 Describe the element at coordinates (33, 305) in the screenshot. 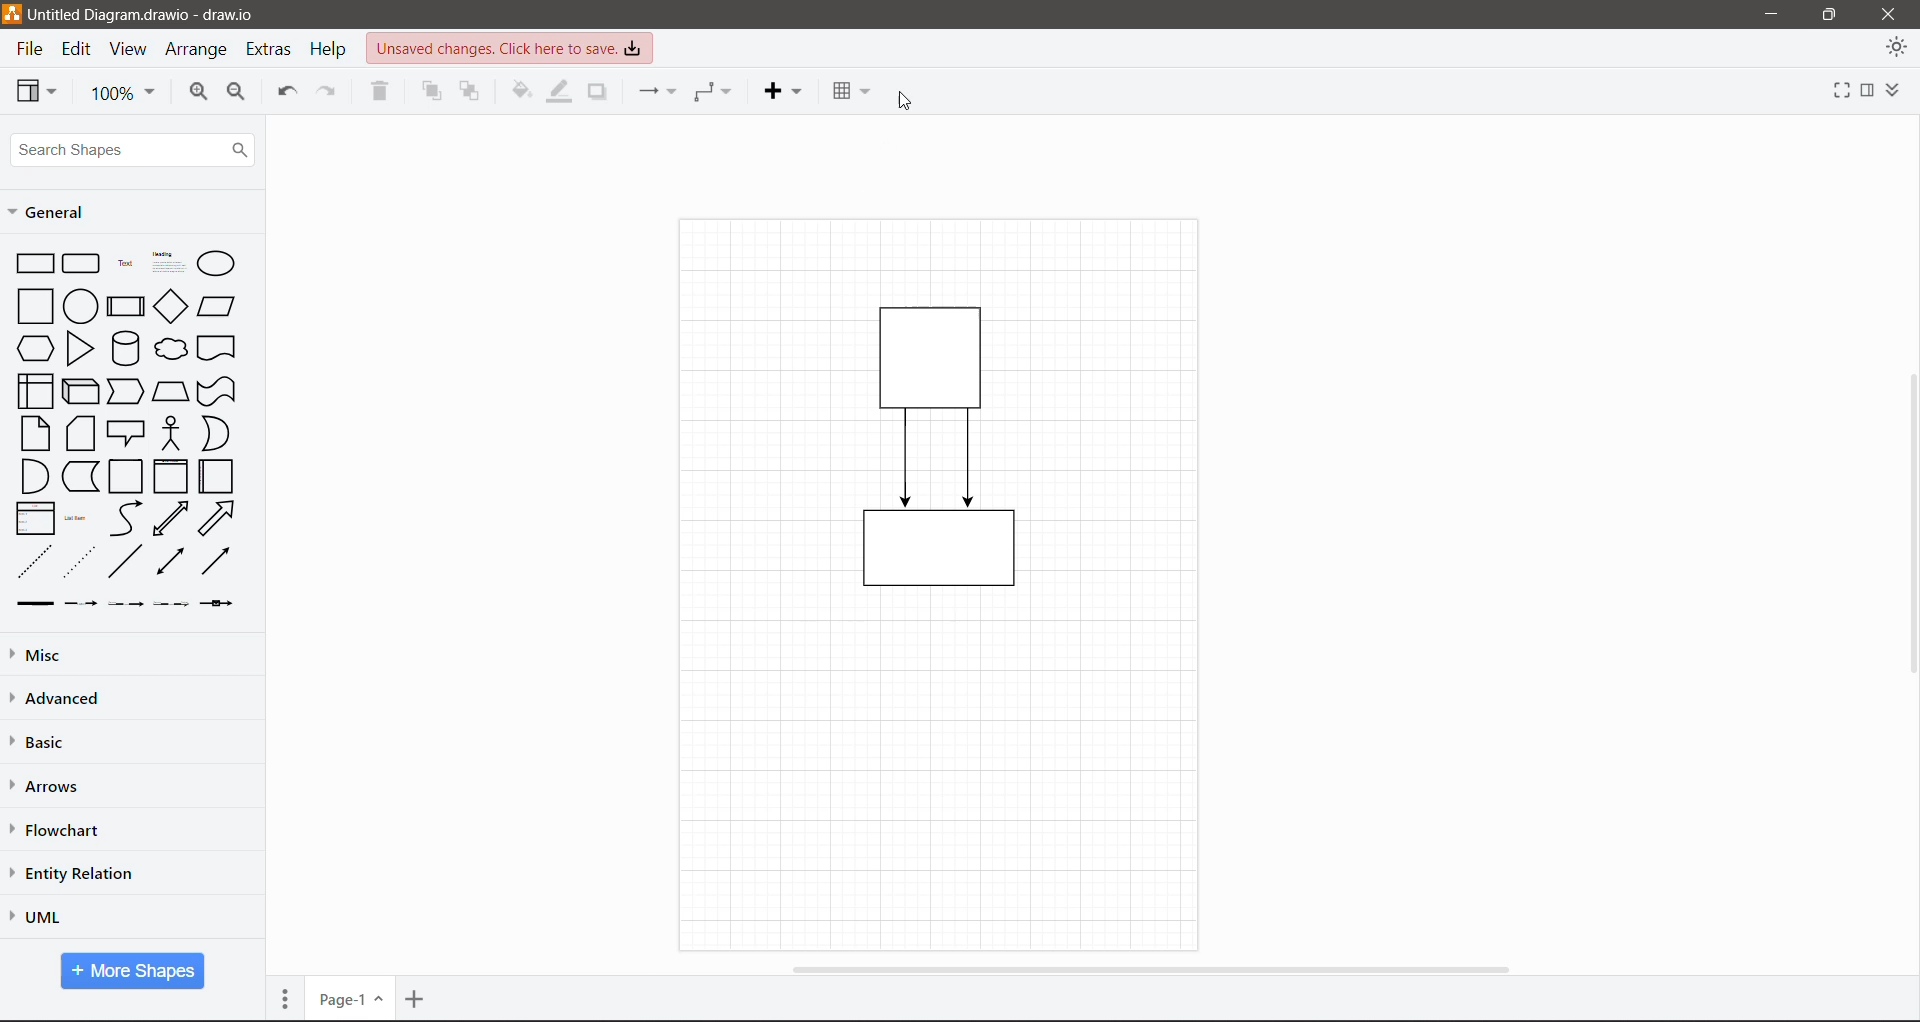

I see `Square` at that location.